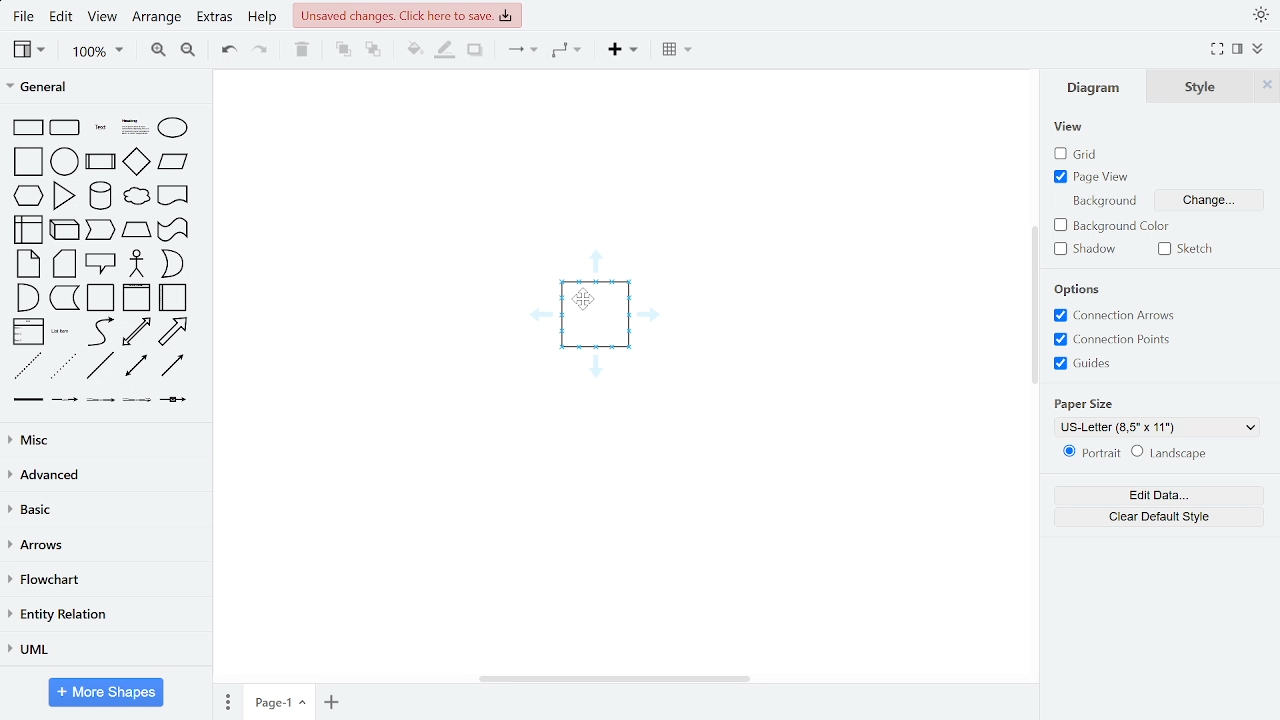 Image resolution: width=1280 pixels, height=720 pixels. What do you see at coordinates (153, 51) in the screenshot?
I see `zoom in` at bounding box center [153, 51].